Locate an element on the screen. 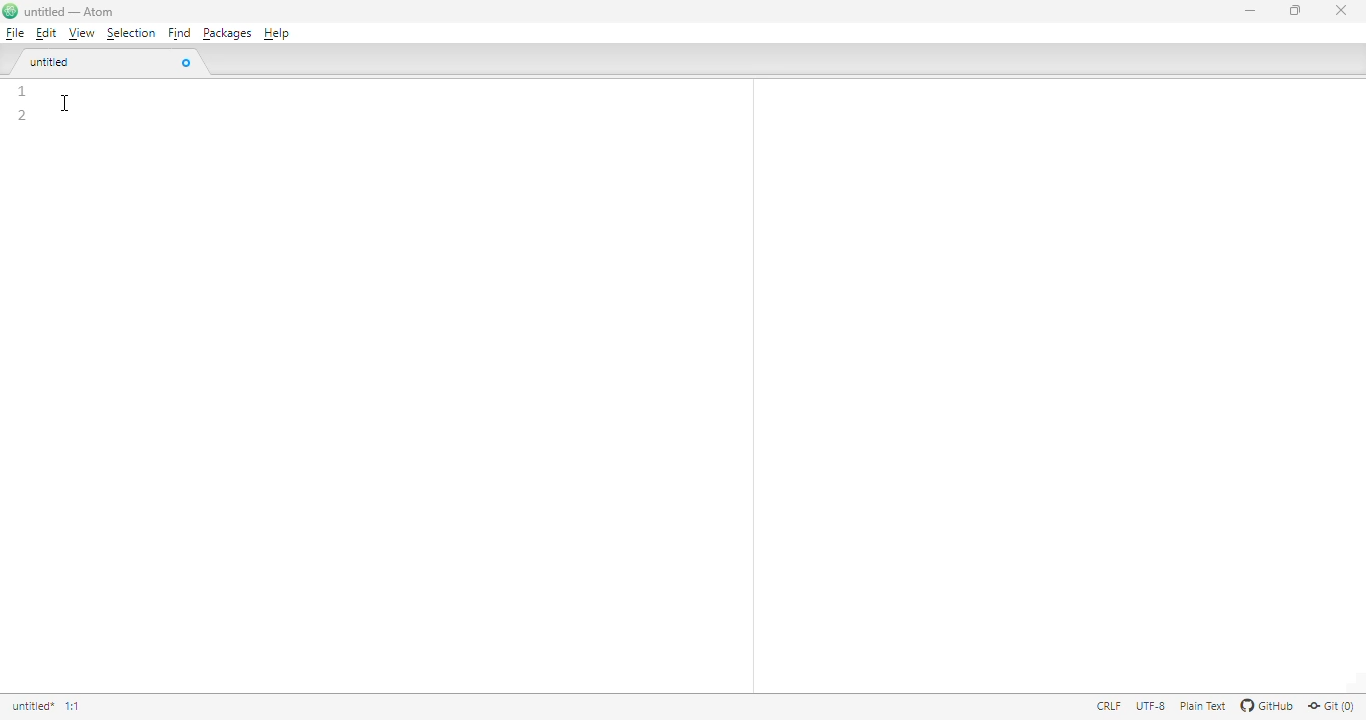  edit is located at coordinates (46, 33).